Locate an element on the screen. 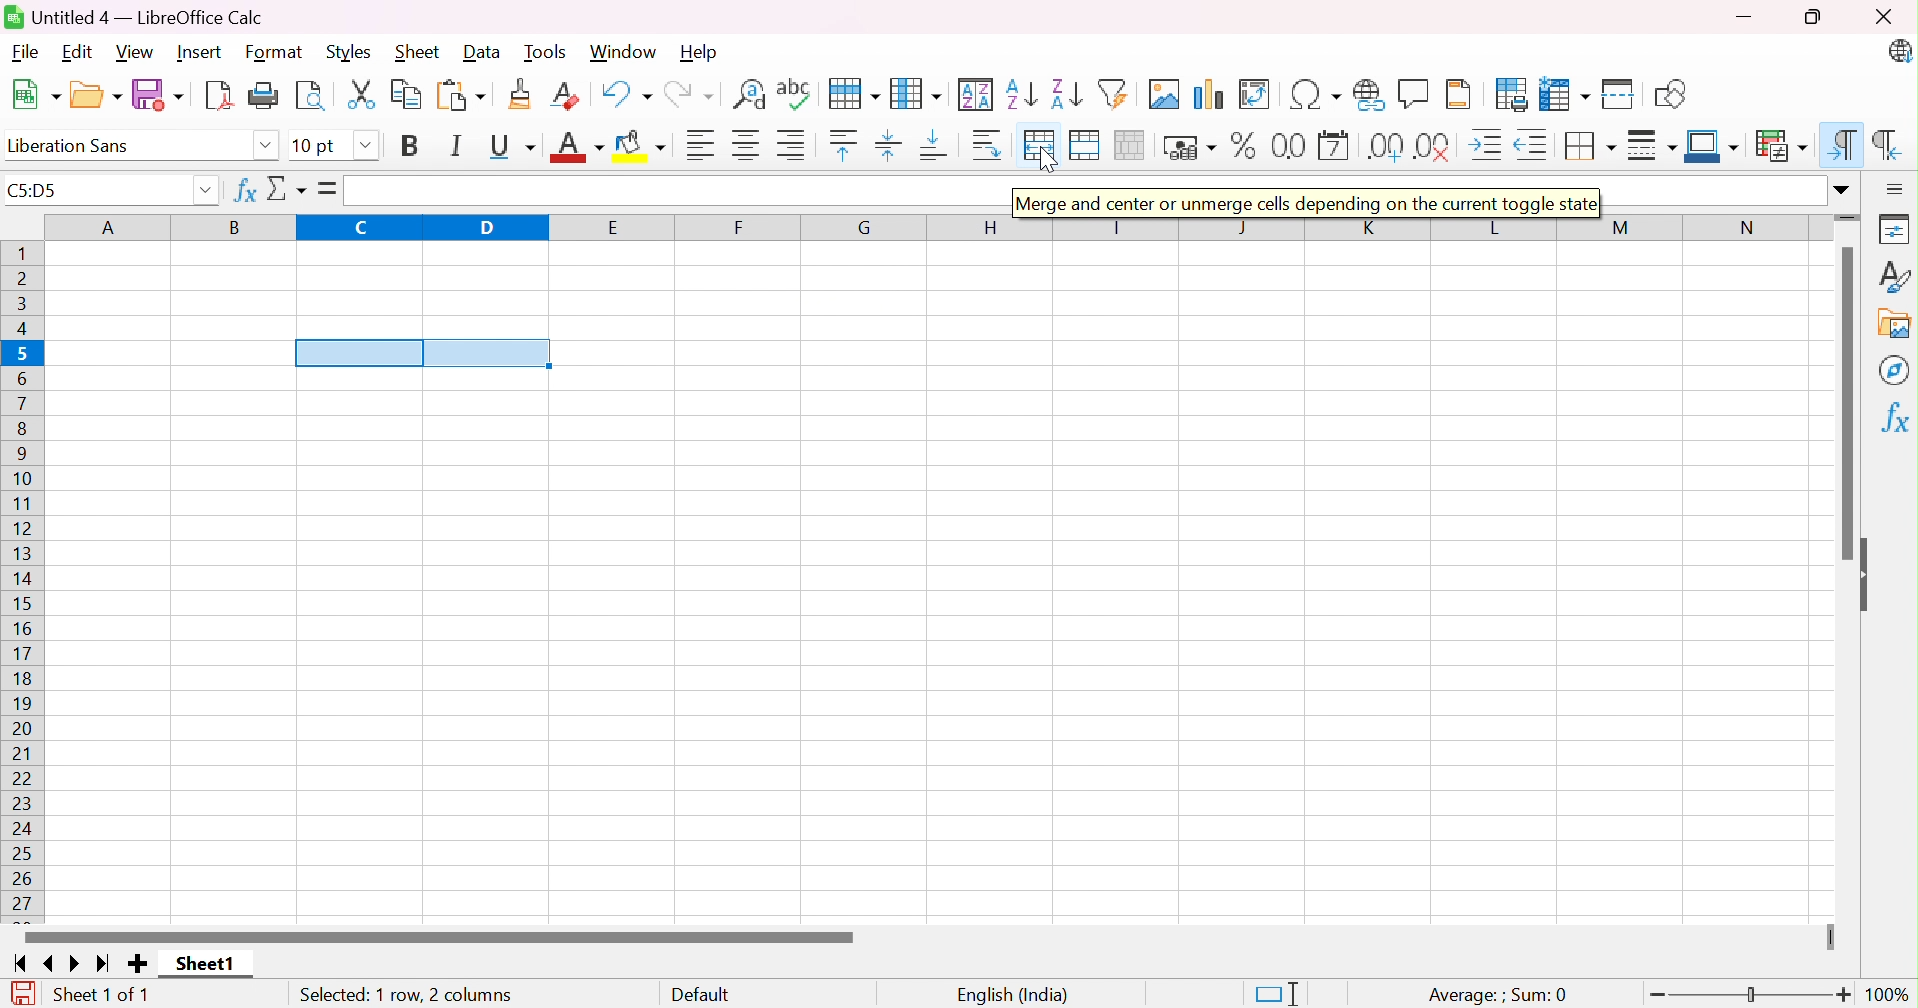 The height and width of the screenshot is (1008, 1918). Scroll to next sheet is located at coordinates (80, 966).